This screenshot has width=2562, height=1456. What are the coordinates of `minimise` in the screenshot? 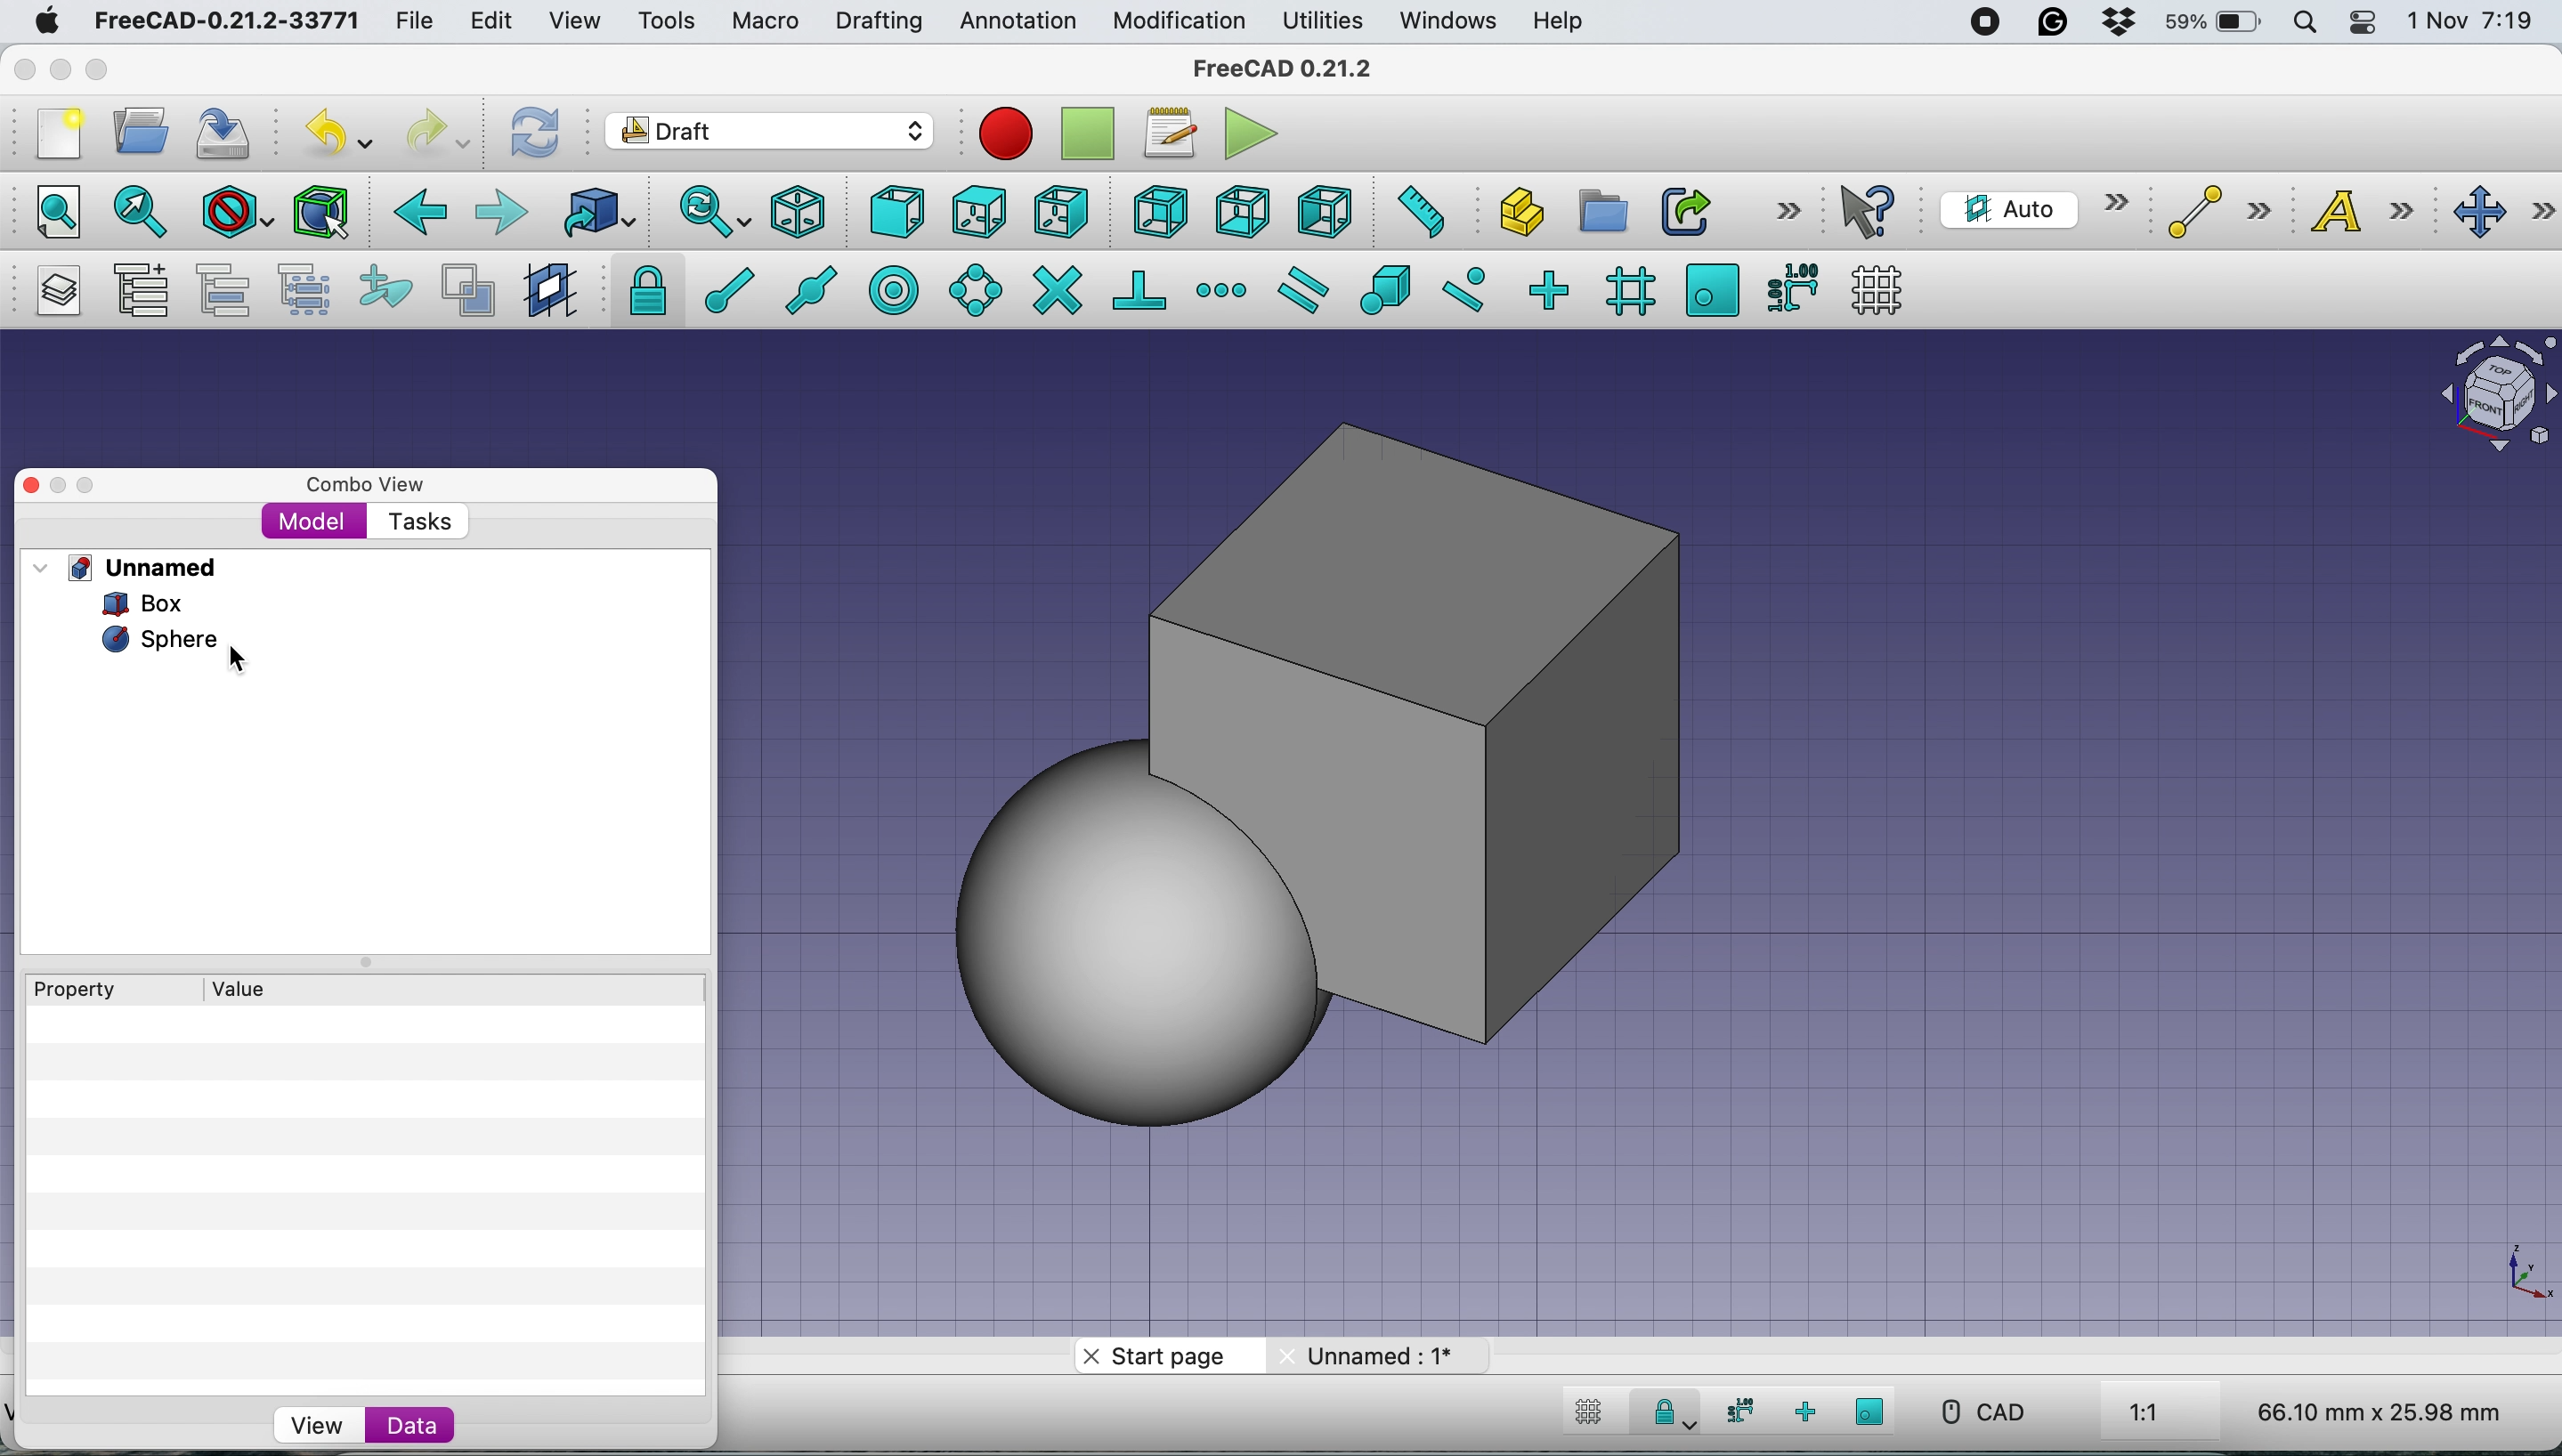 It's located at (53, 488).